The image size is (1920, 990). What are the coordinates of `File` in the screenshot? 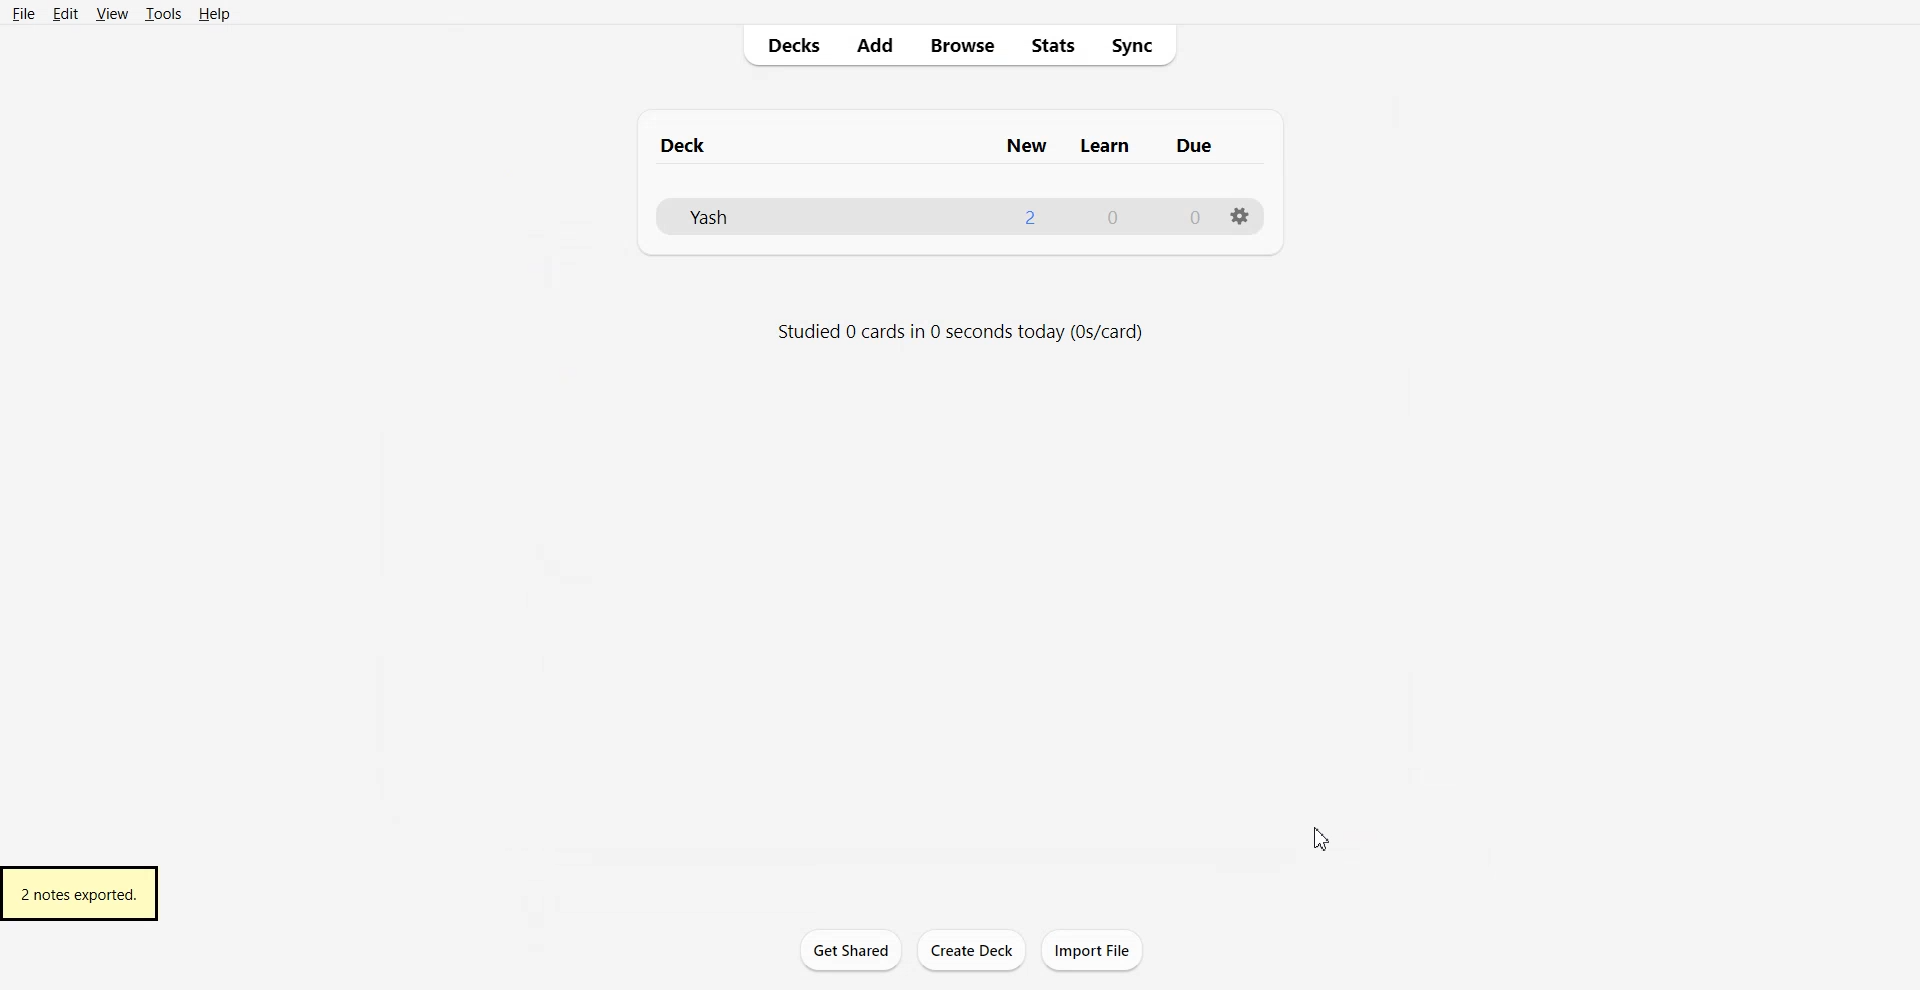 It's located at (24, 13).